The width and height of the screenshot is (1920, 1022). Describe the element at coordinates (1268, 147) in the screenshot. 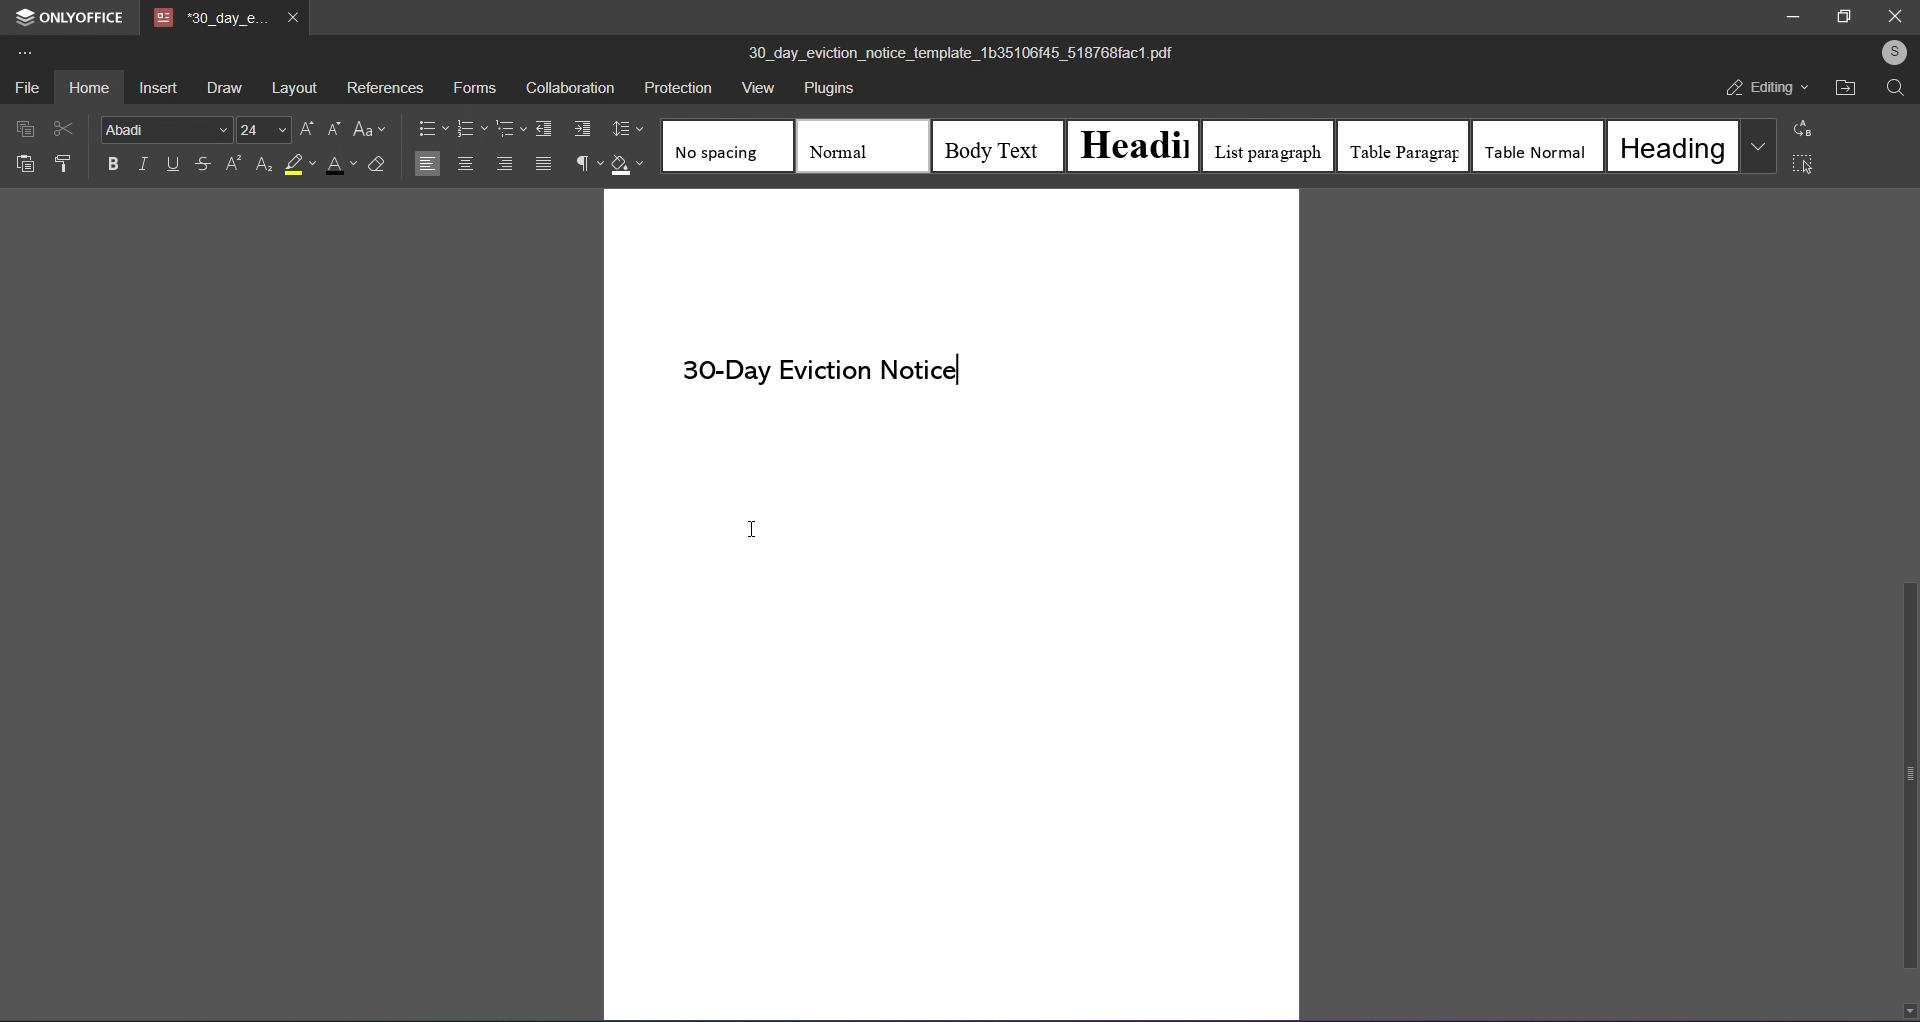

I see `list paragraph` at that location.